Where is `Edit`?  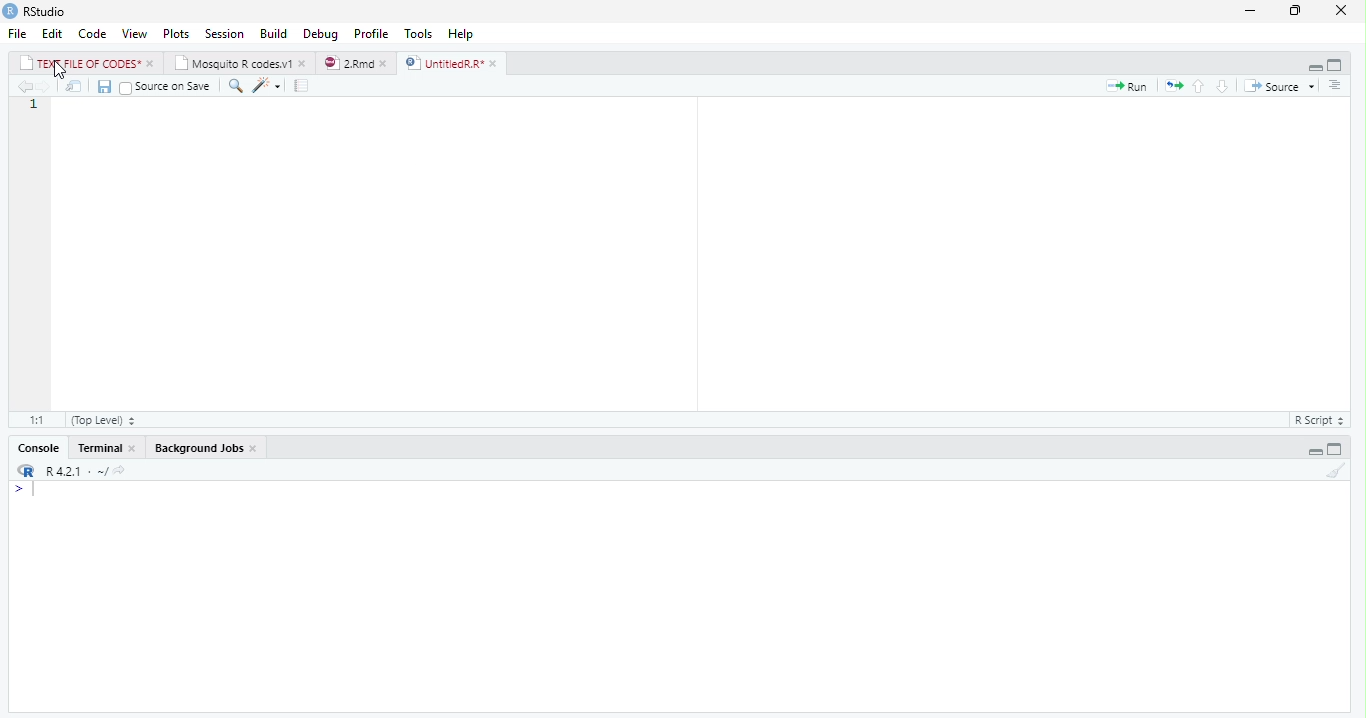
Edit is located at coordinates (54, 33).